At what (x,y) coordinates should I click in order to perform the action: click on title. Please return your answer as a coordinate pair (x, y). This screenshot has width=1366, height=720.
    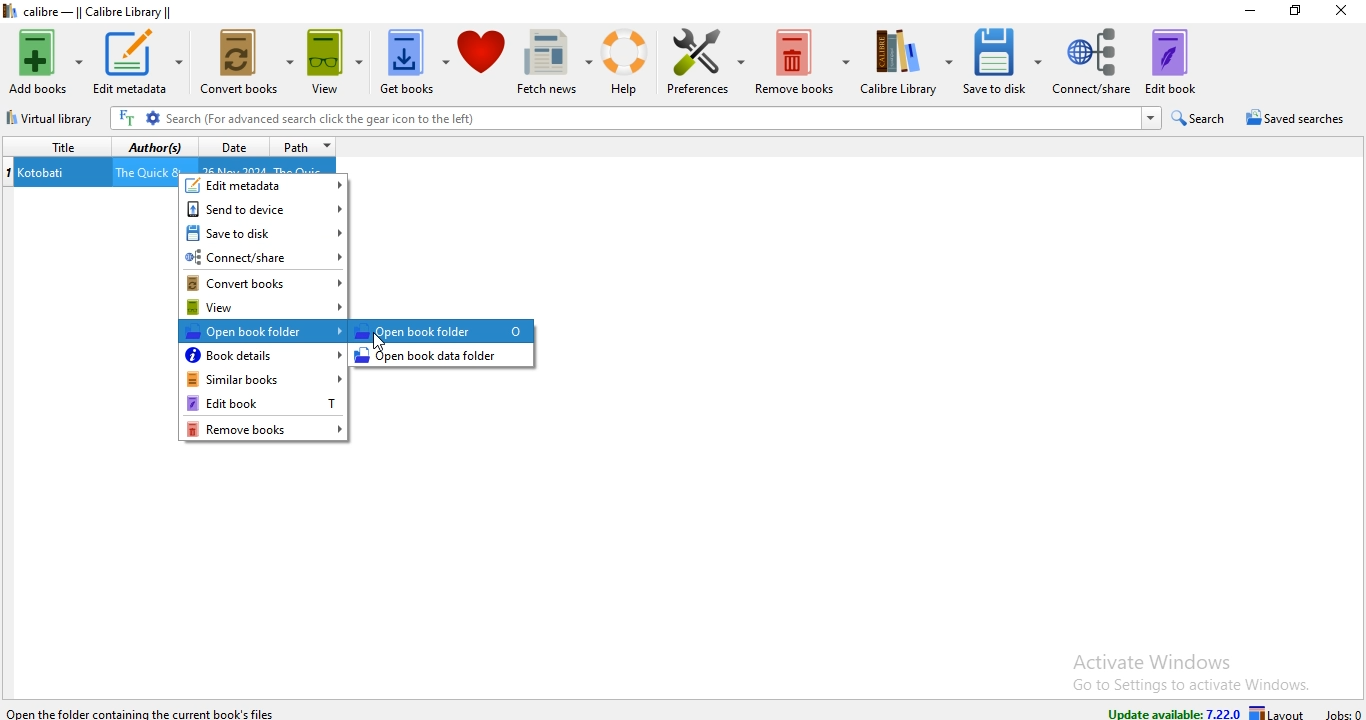
    Looking at the image, I should click on (55, 147).